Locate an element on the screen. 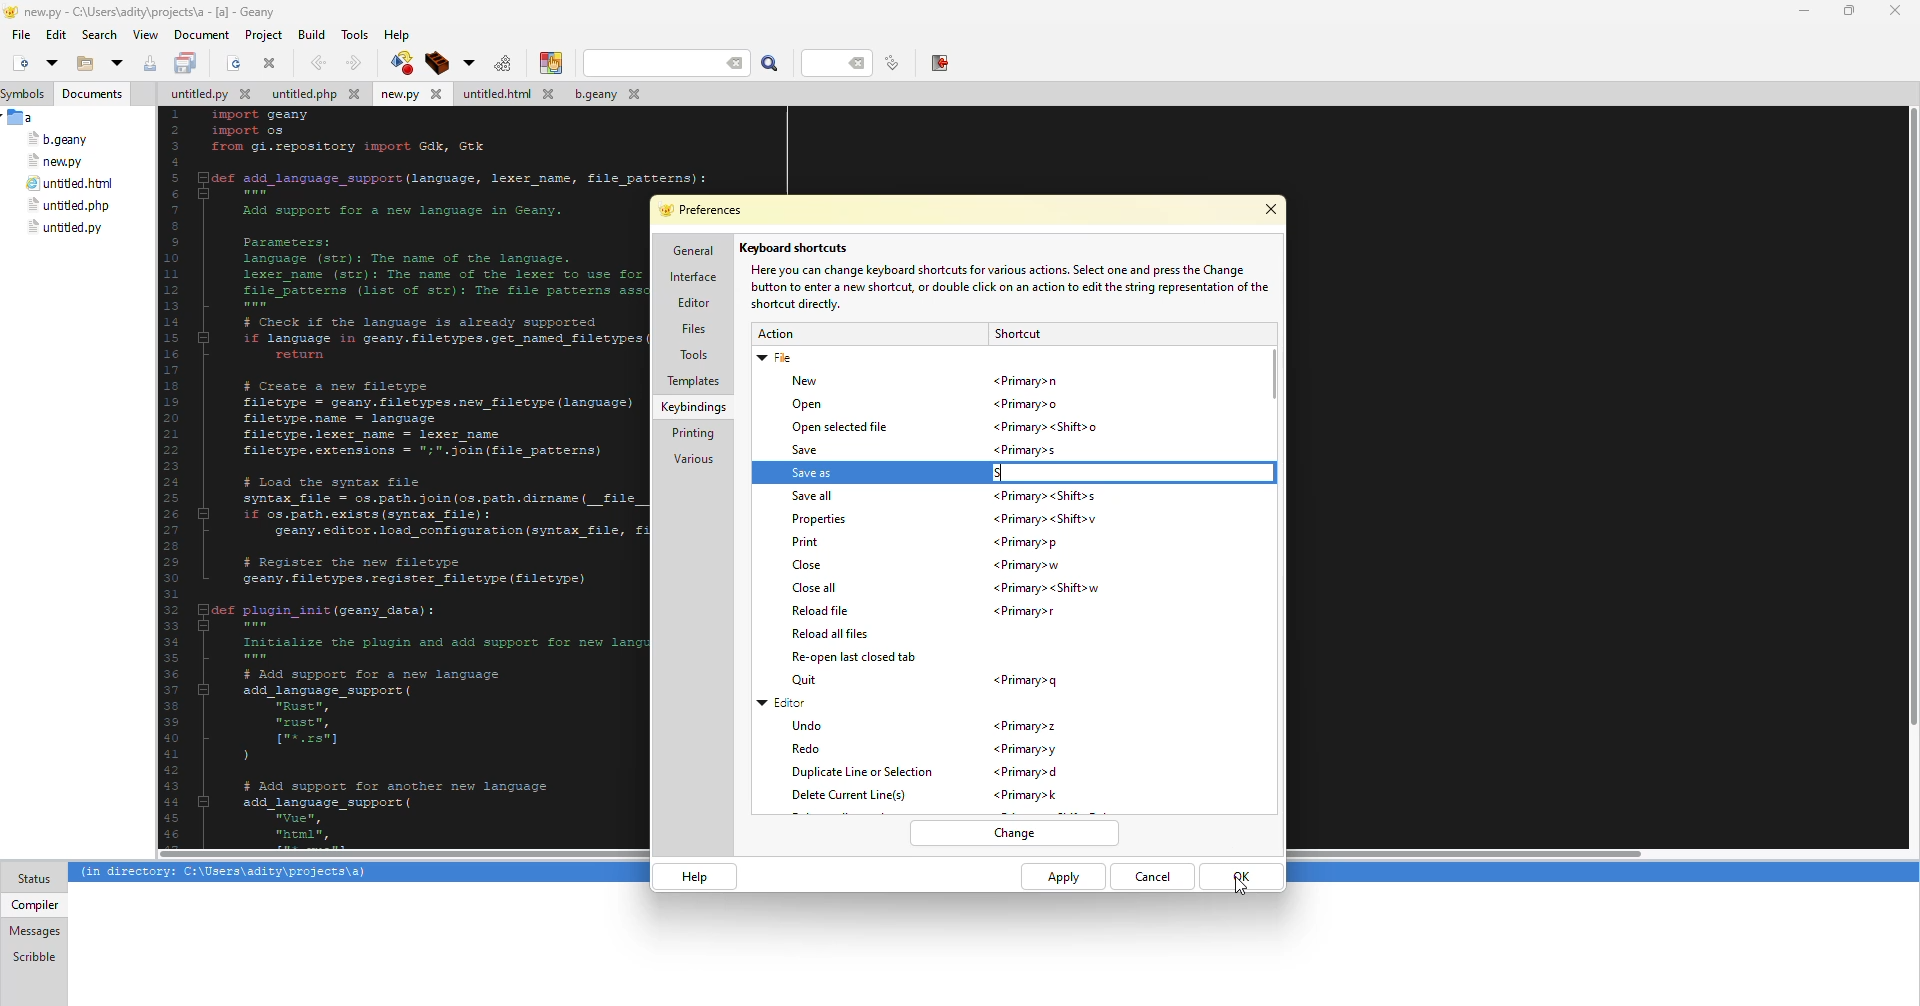  maximize is located at coordinates (1846, 11).